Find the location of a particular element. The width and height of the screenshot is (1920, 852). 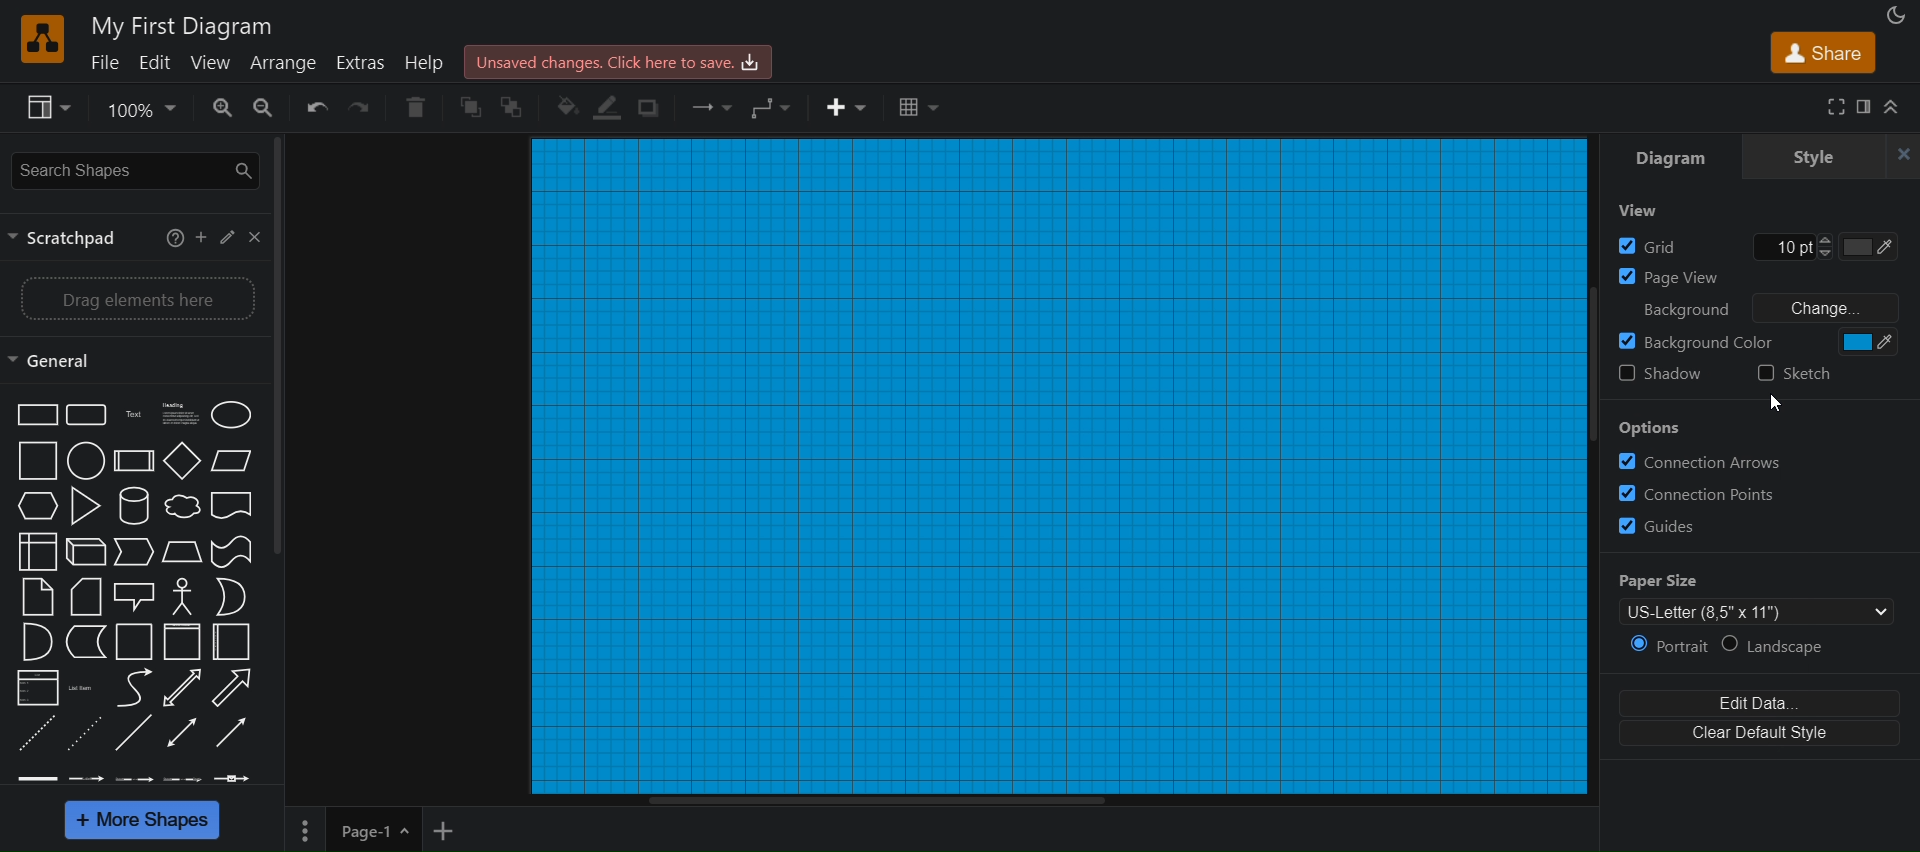

add is located at coordinates (203, 240).